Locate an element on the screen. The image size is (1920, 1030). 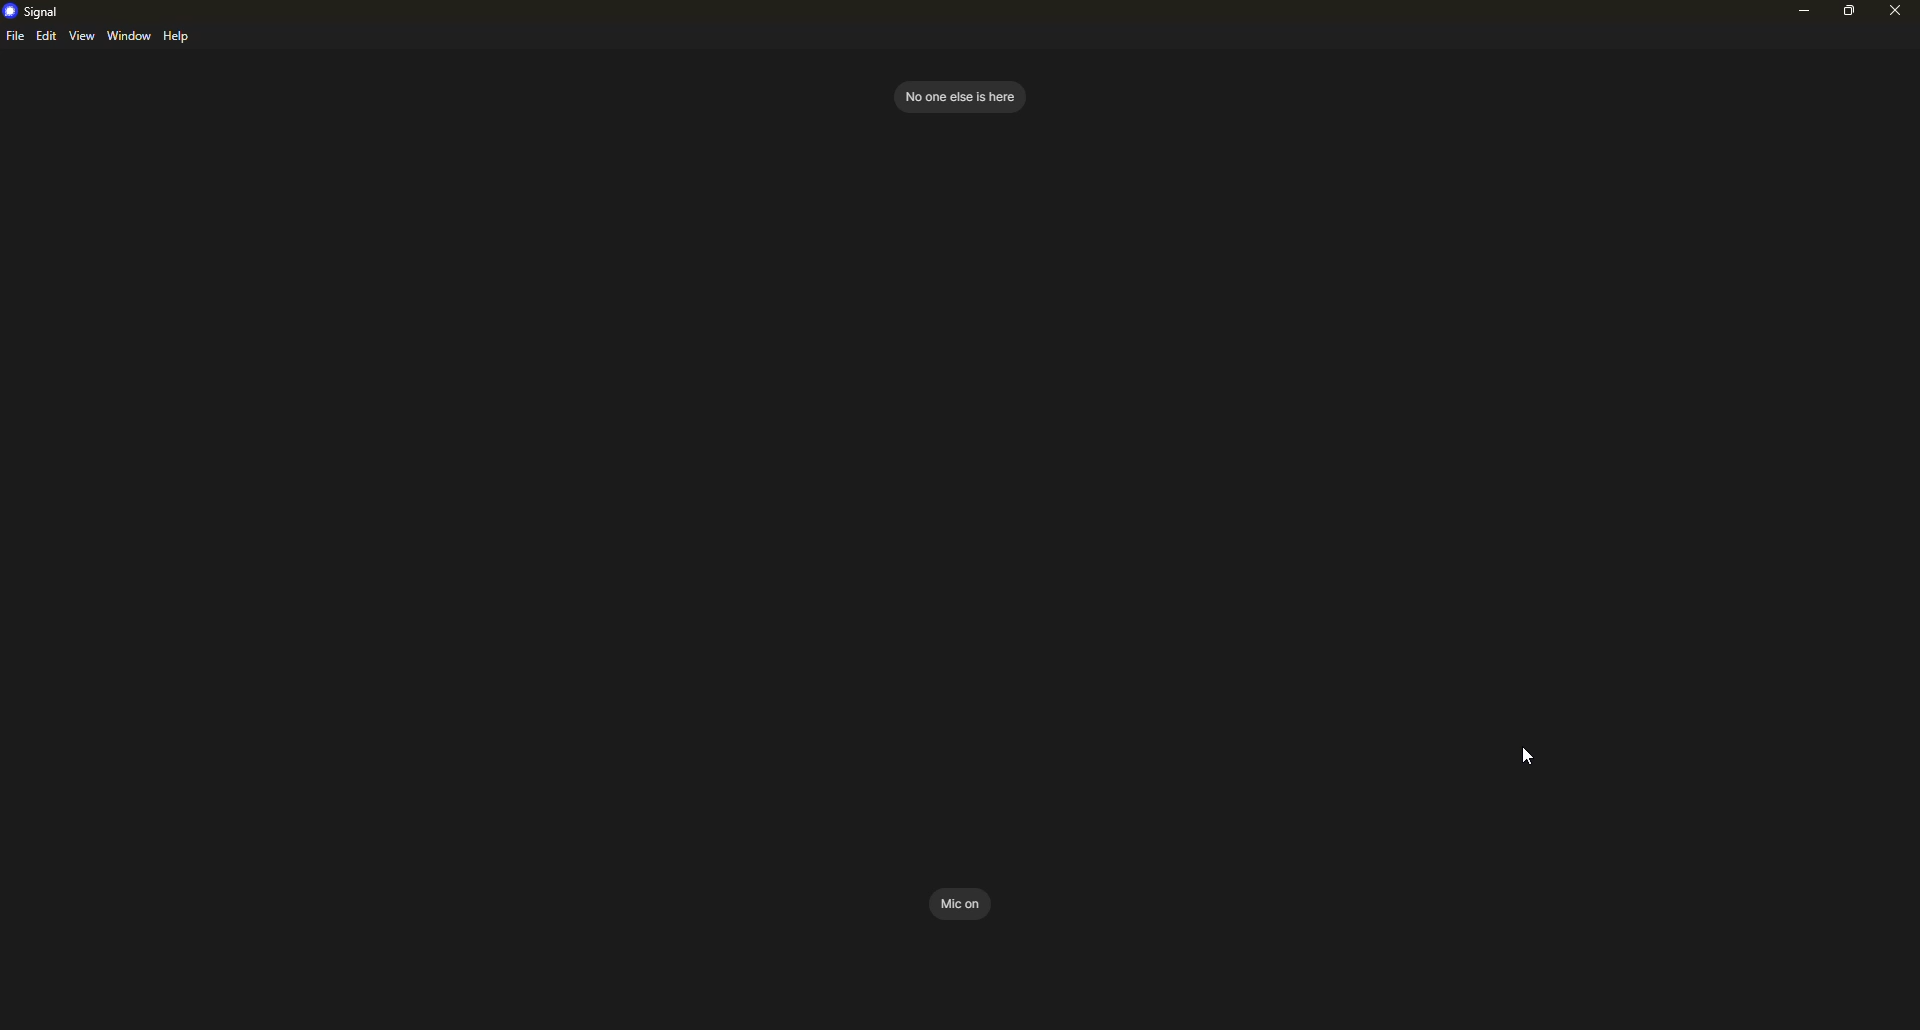
window is located at coordinates (130, 36).